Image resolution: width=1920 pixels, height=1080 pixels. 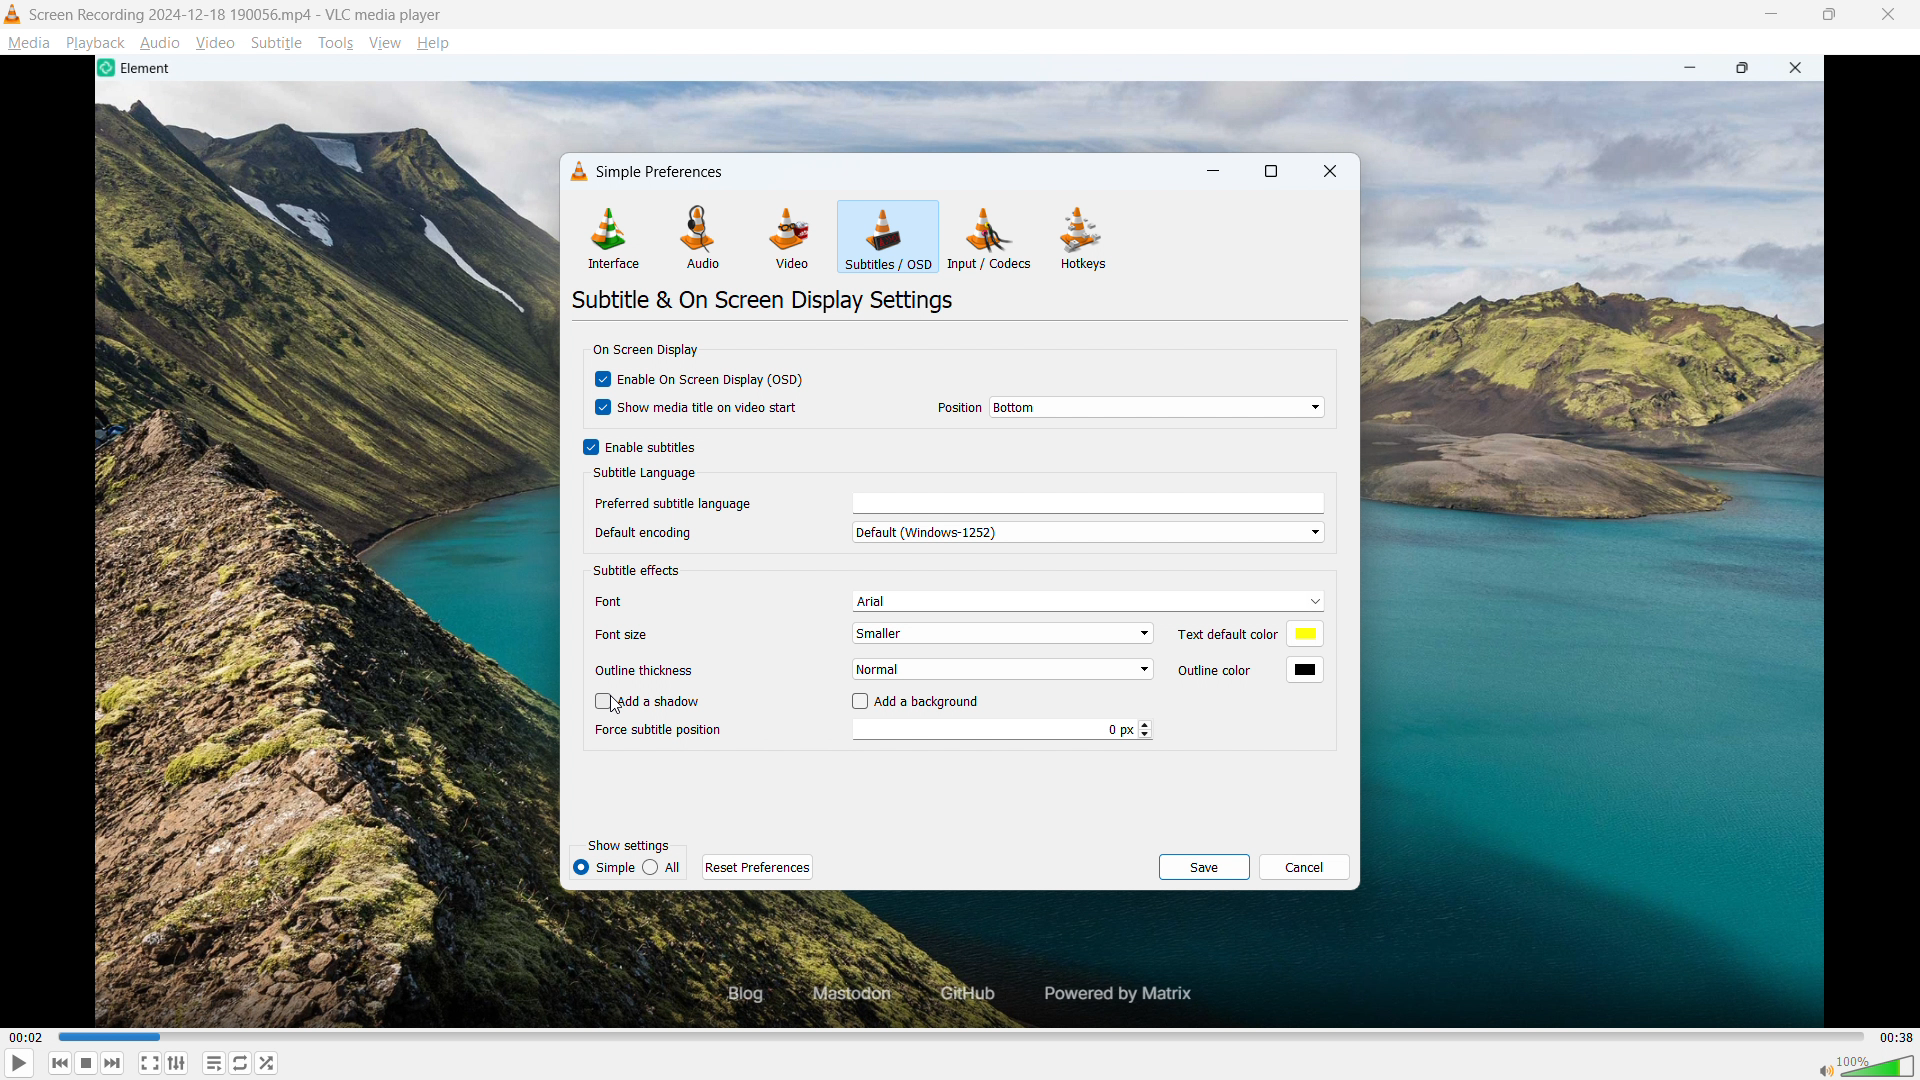 I want to click on Reset preferences , so click(x=757, y=865).